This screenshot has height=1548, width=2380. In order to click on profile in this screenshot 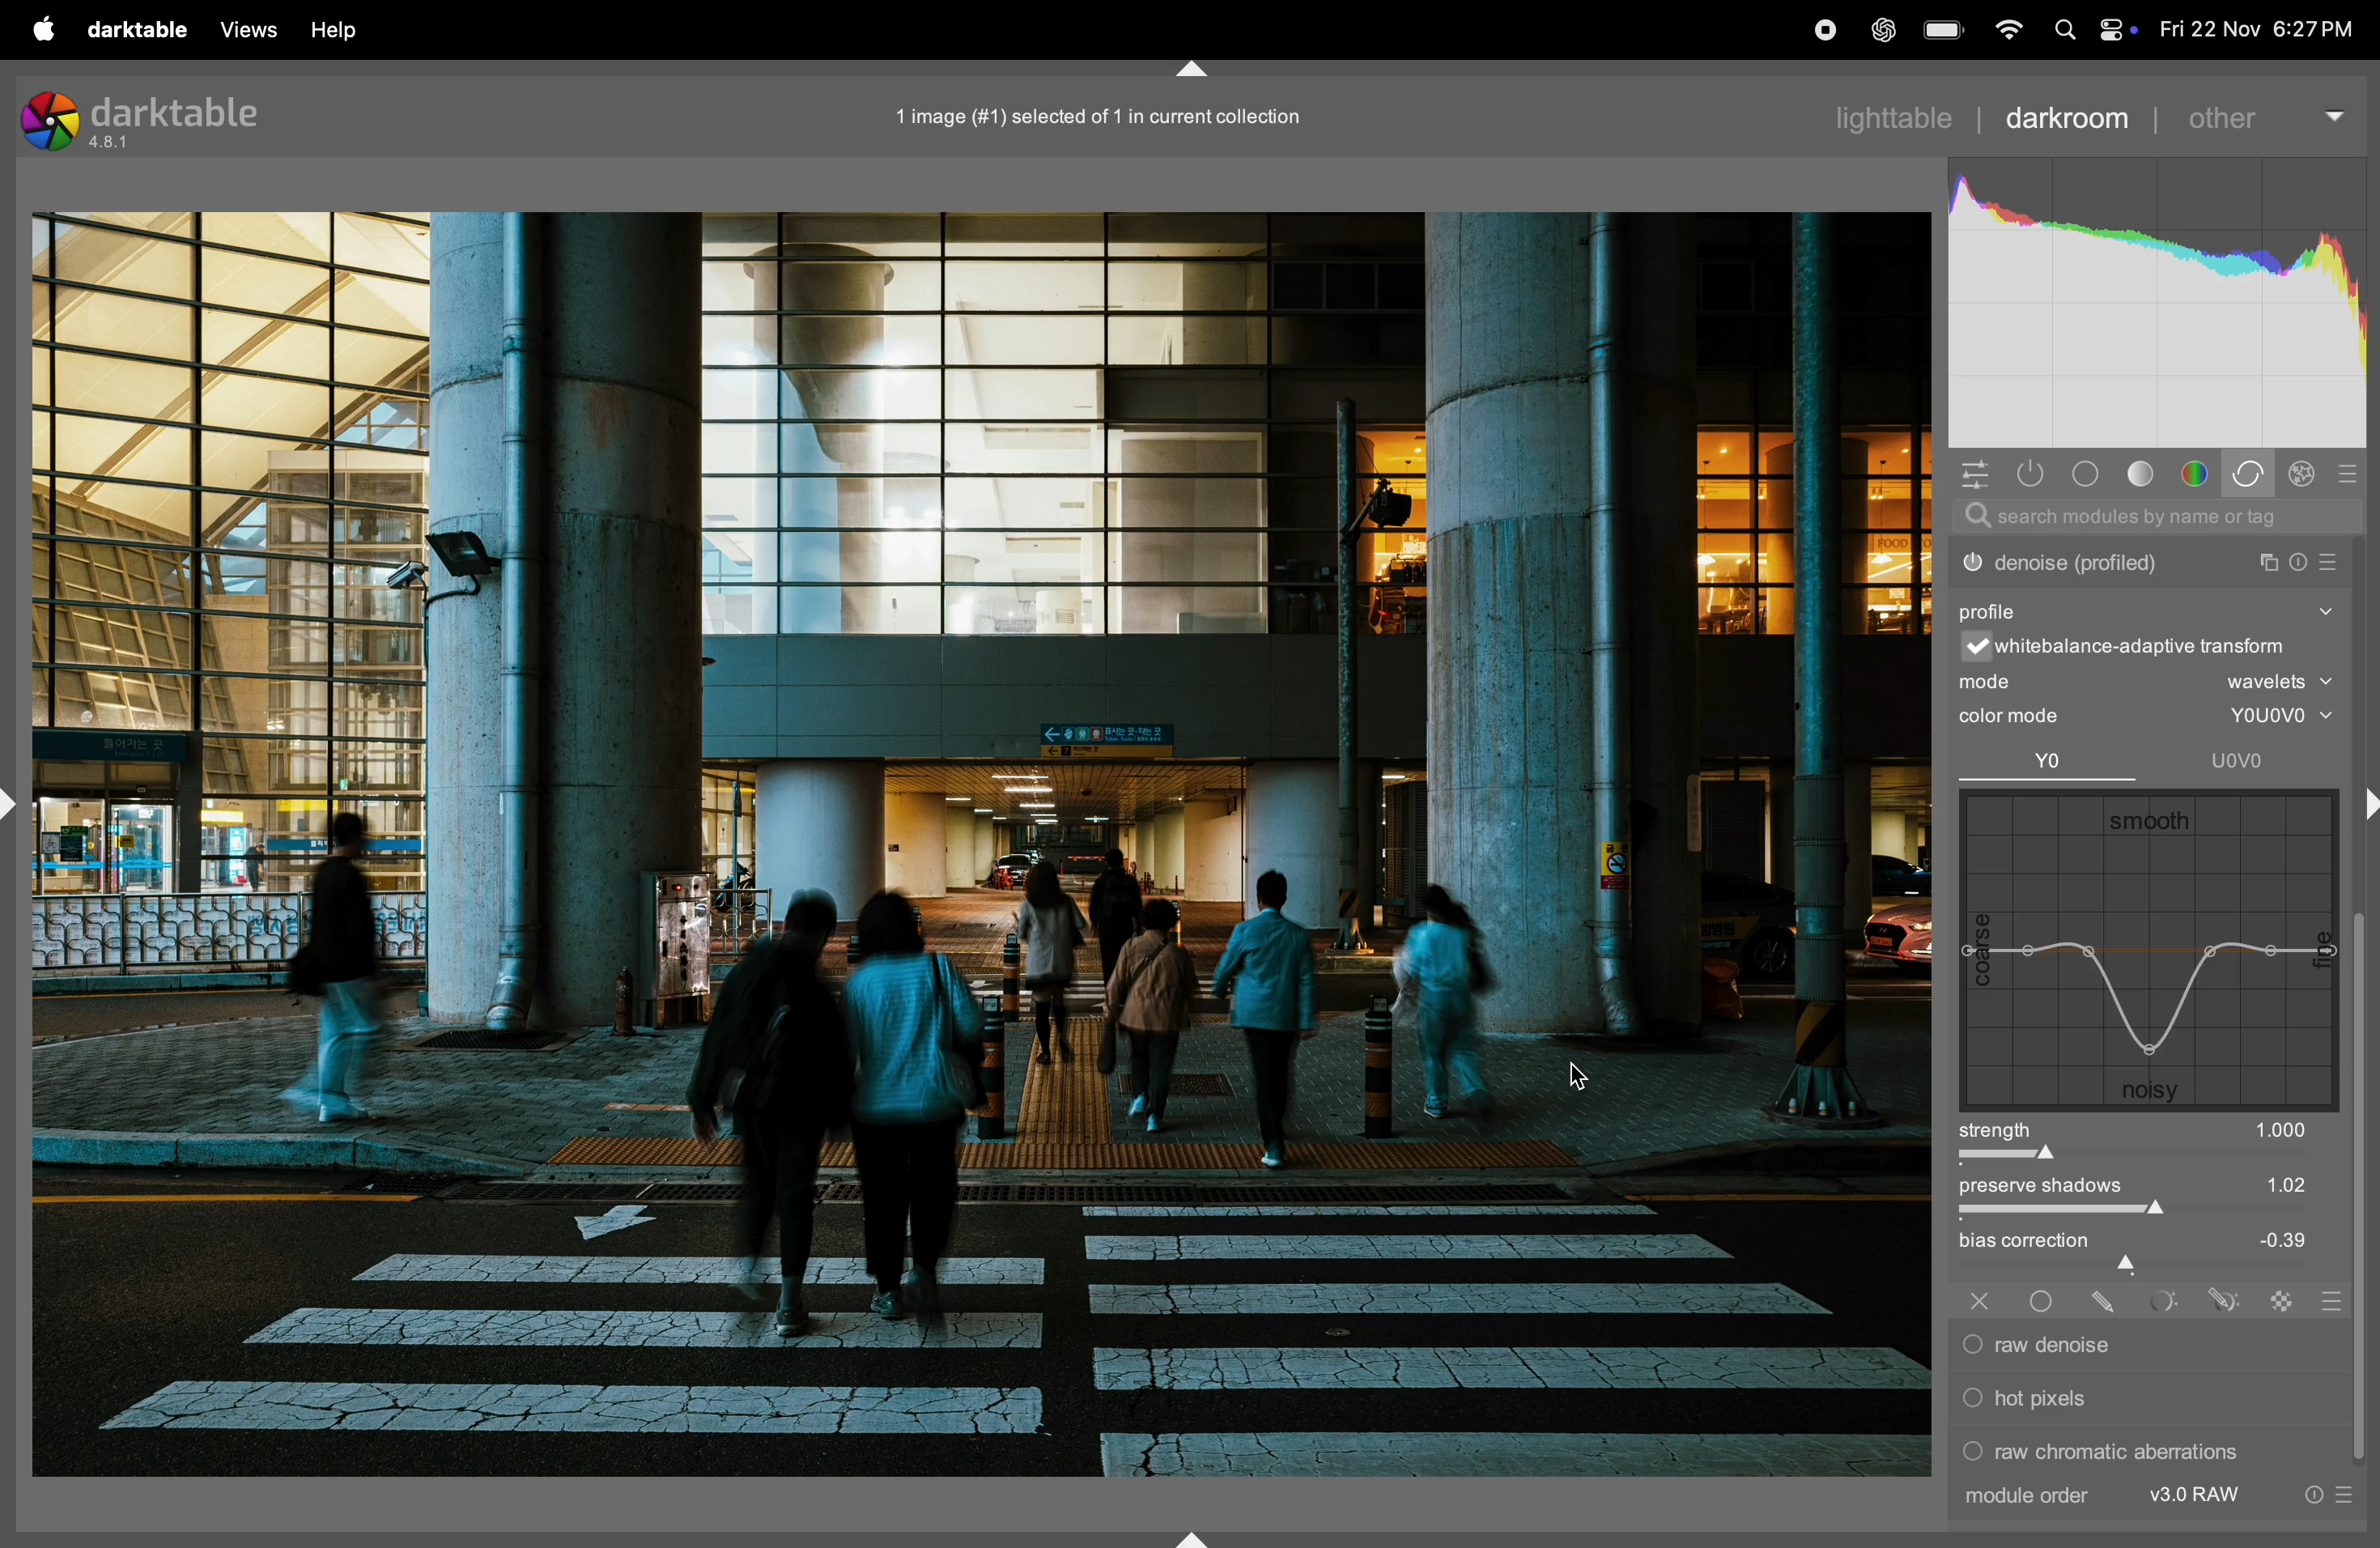, I will do `click(1989, 611)`.